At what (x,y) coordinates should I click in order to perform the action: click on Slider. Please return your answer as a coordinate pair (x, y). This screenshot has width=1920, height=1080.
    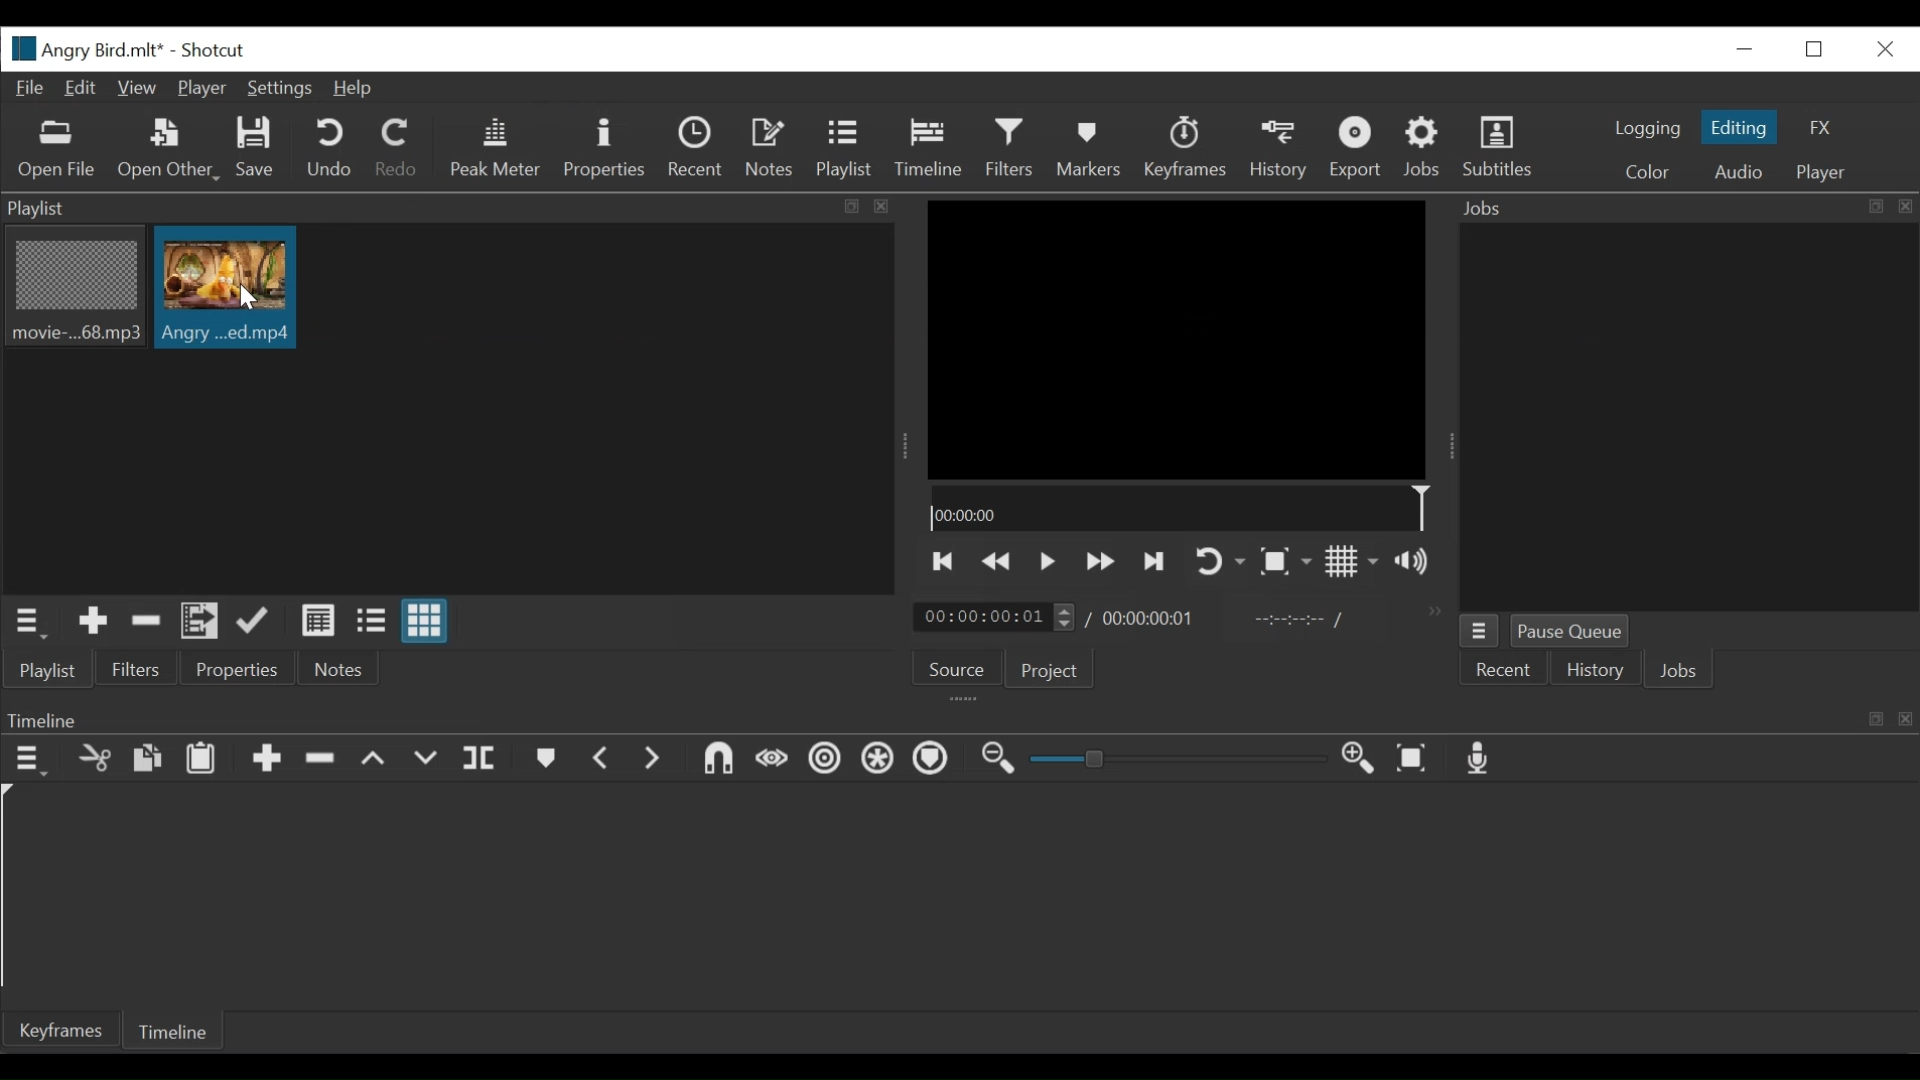
    Looking at the image, I should click on (1183, 759).